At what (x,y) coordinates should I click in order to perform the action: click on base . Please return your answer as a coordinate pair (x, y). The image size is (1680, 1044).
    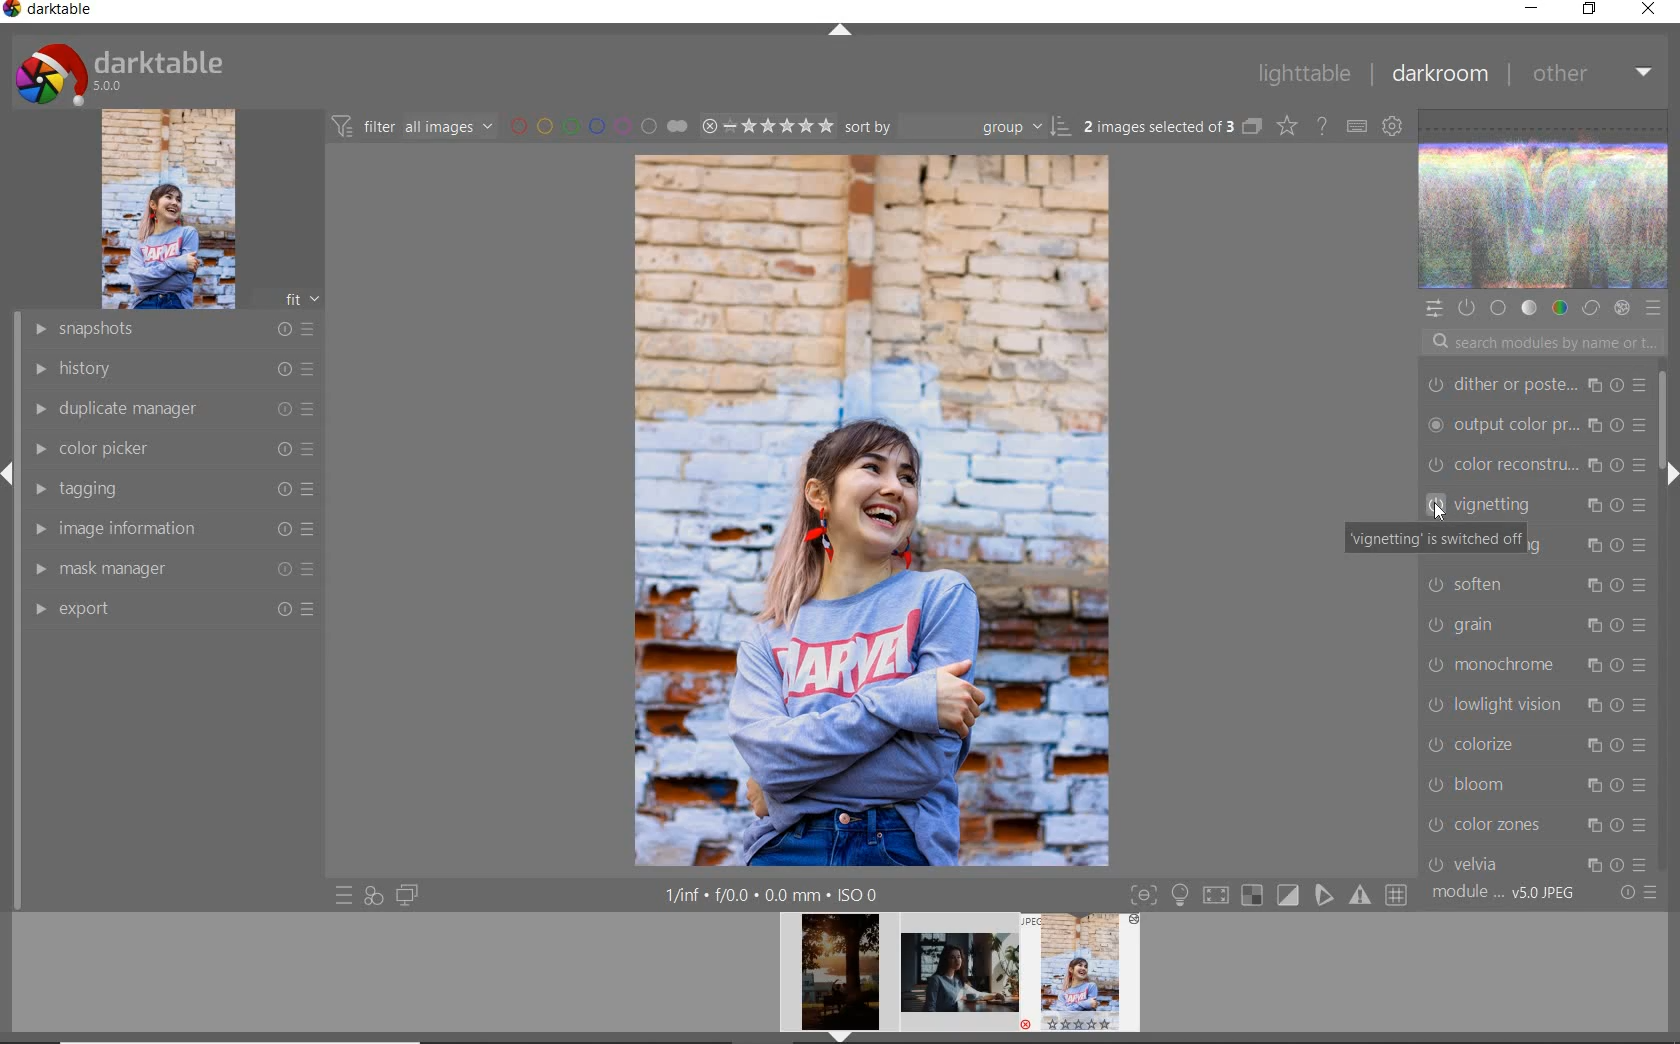
    Looking at the image, I should click on (1500, 309).